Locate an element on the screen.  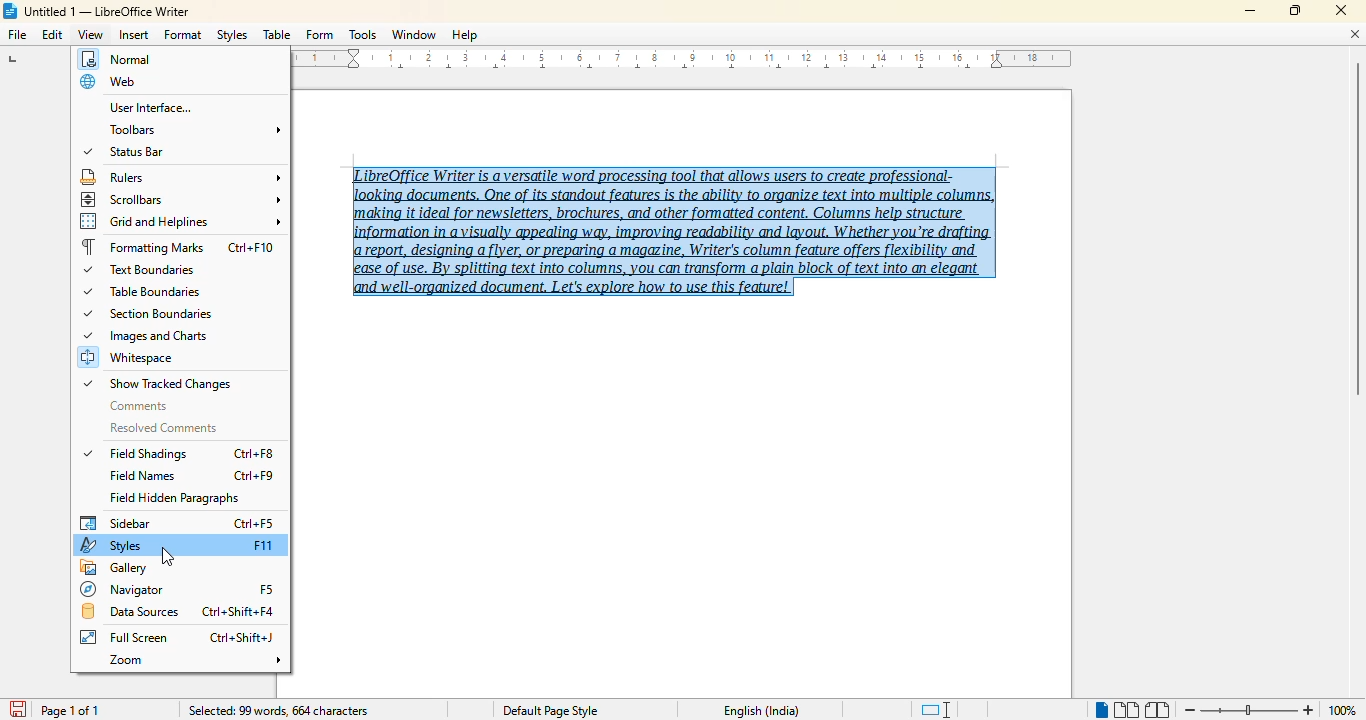
Default page style is located at coordinates (550, 710).